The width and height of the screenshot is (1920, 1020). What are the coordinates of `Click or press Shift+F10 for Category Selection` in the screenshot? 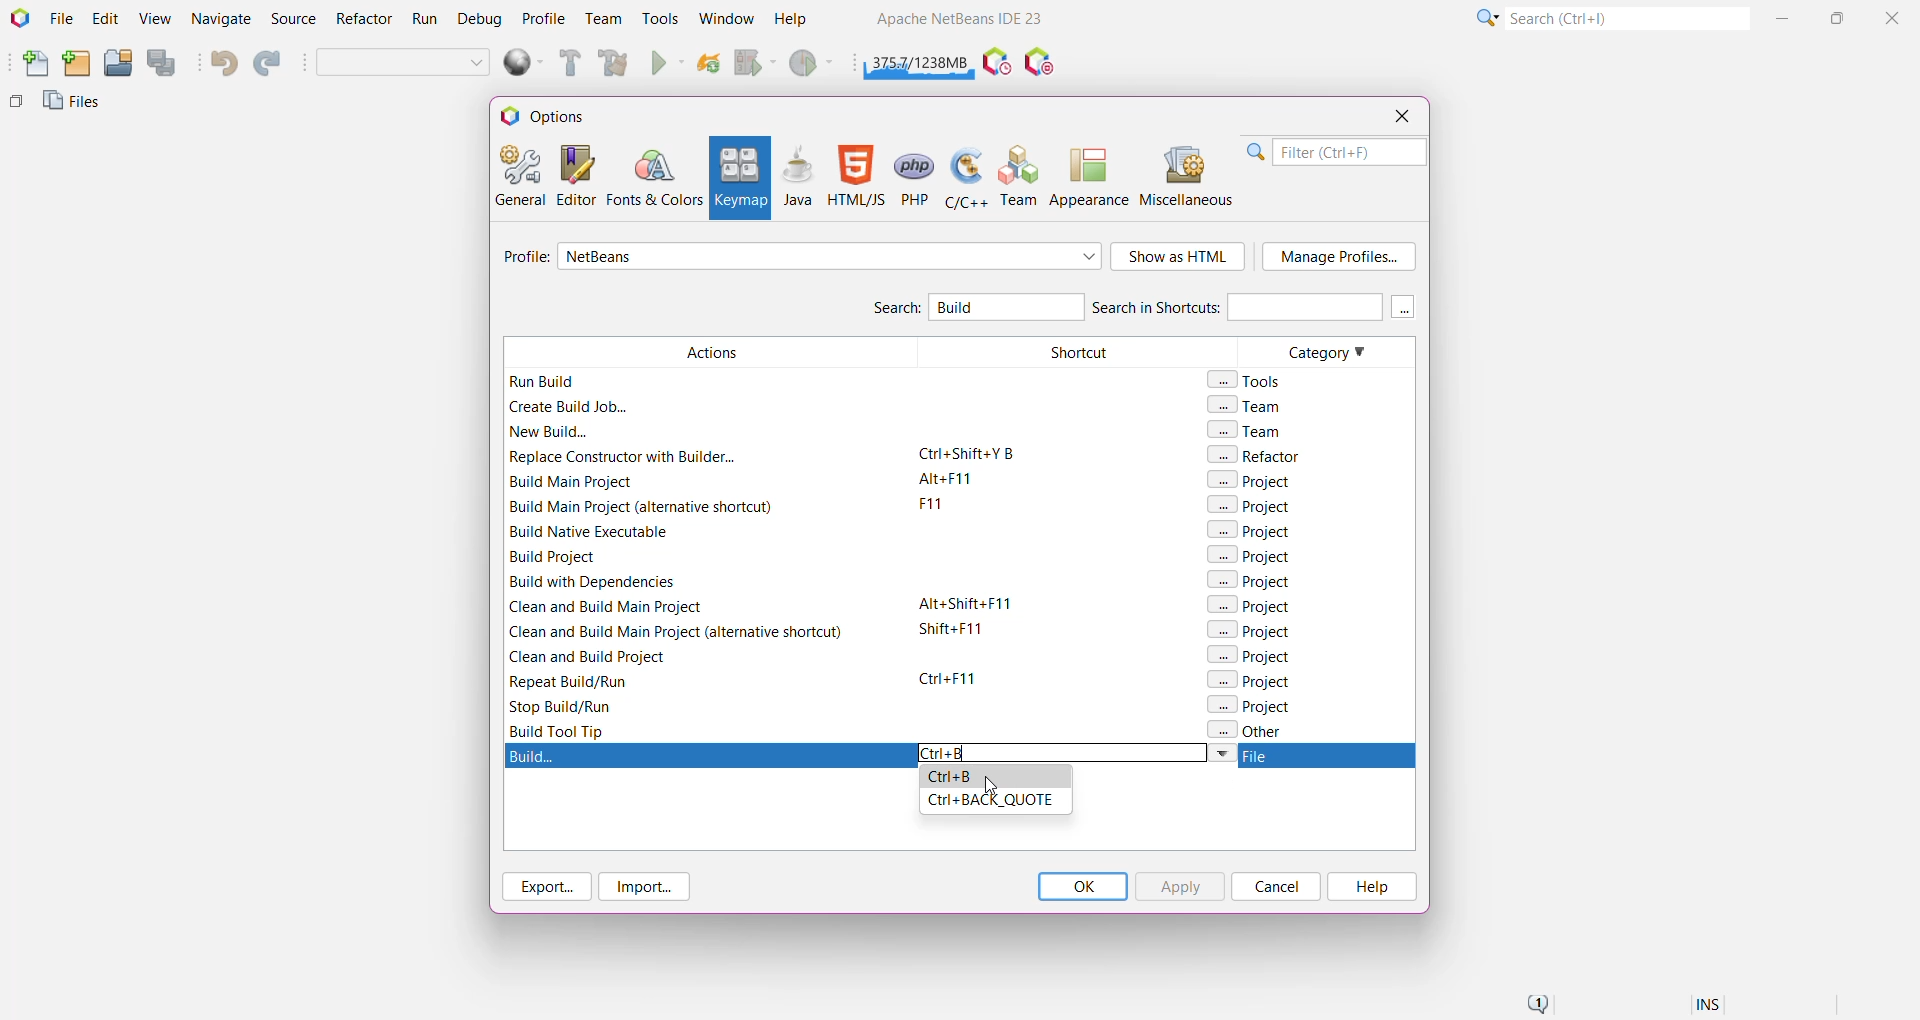 It's located at (1485, 17).